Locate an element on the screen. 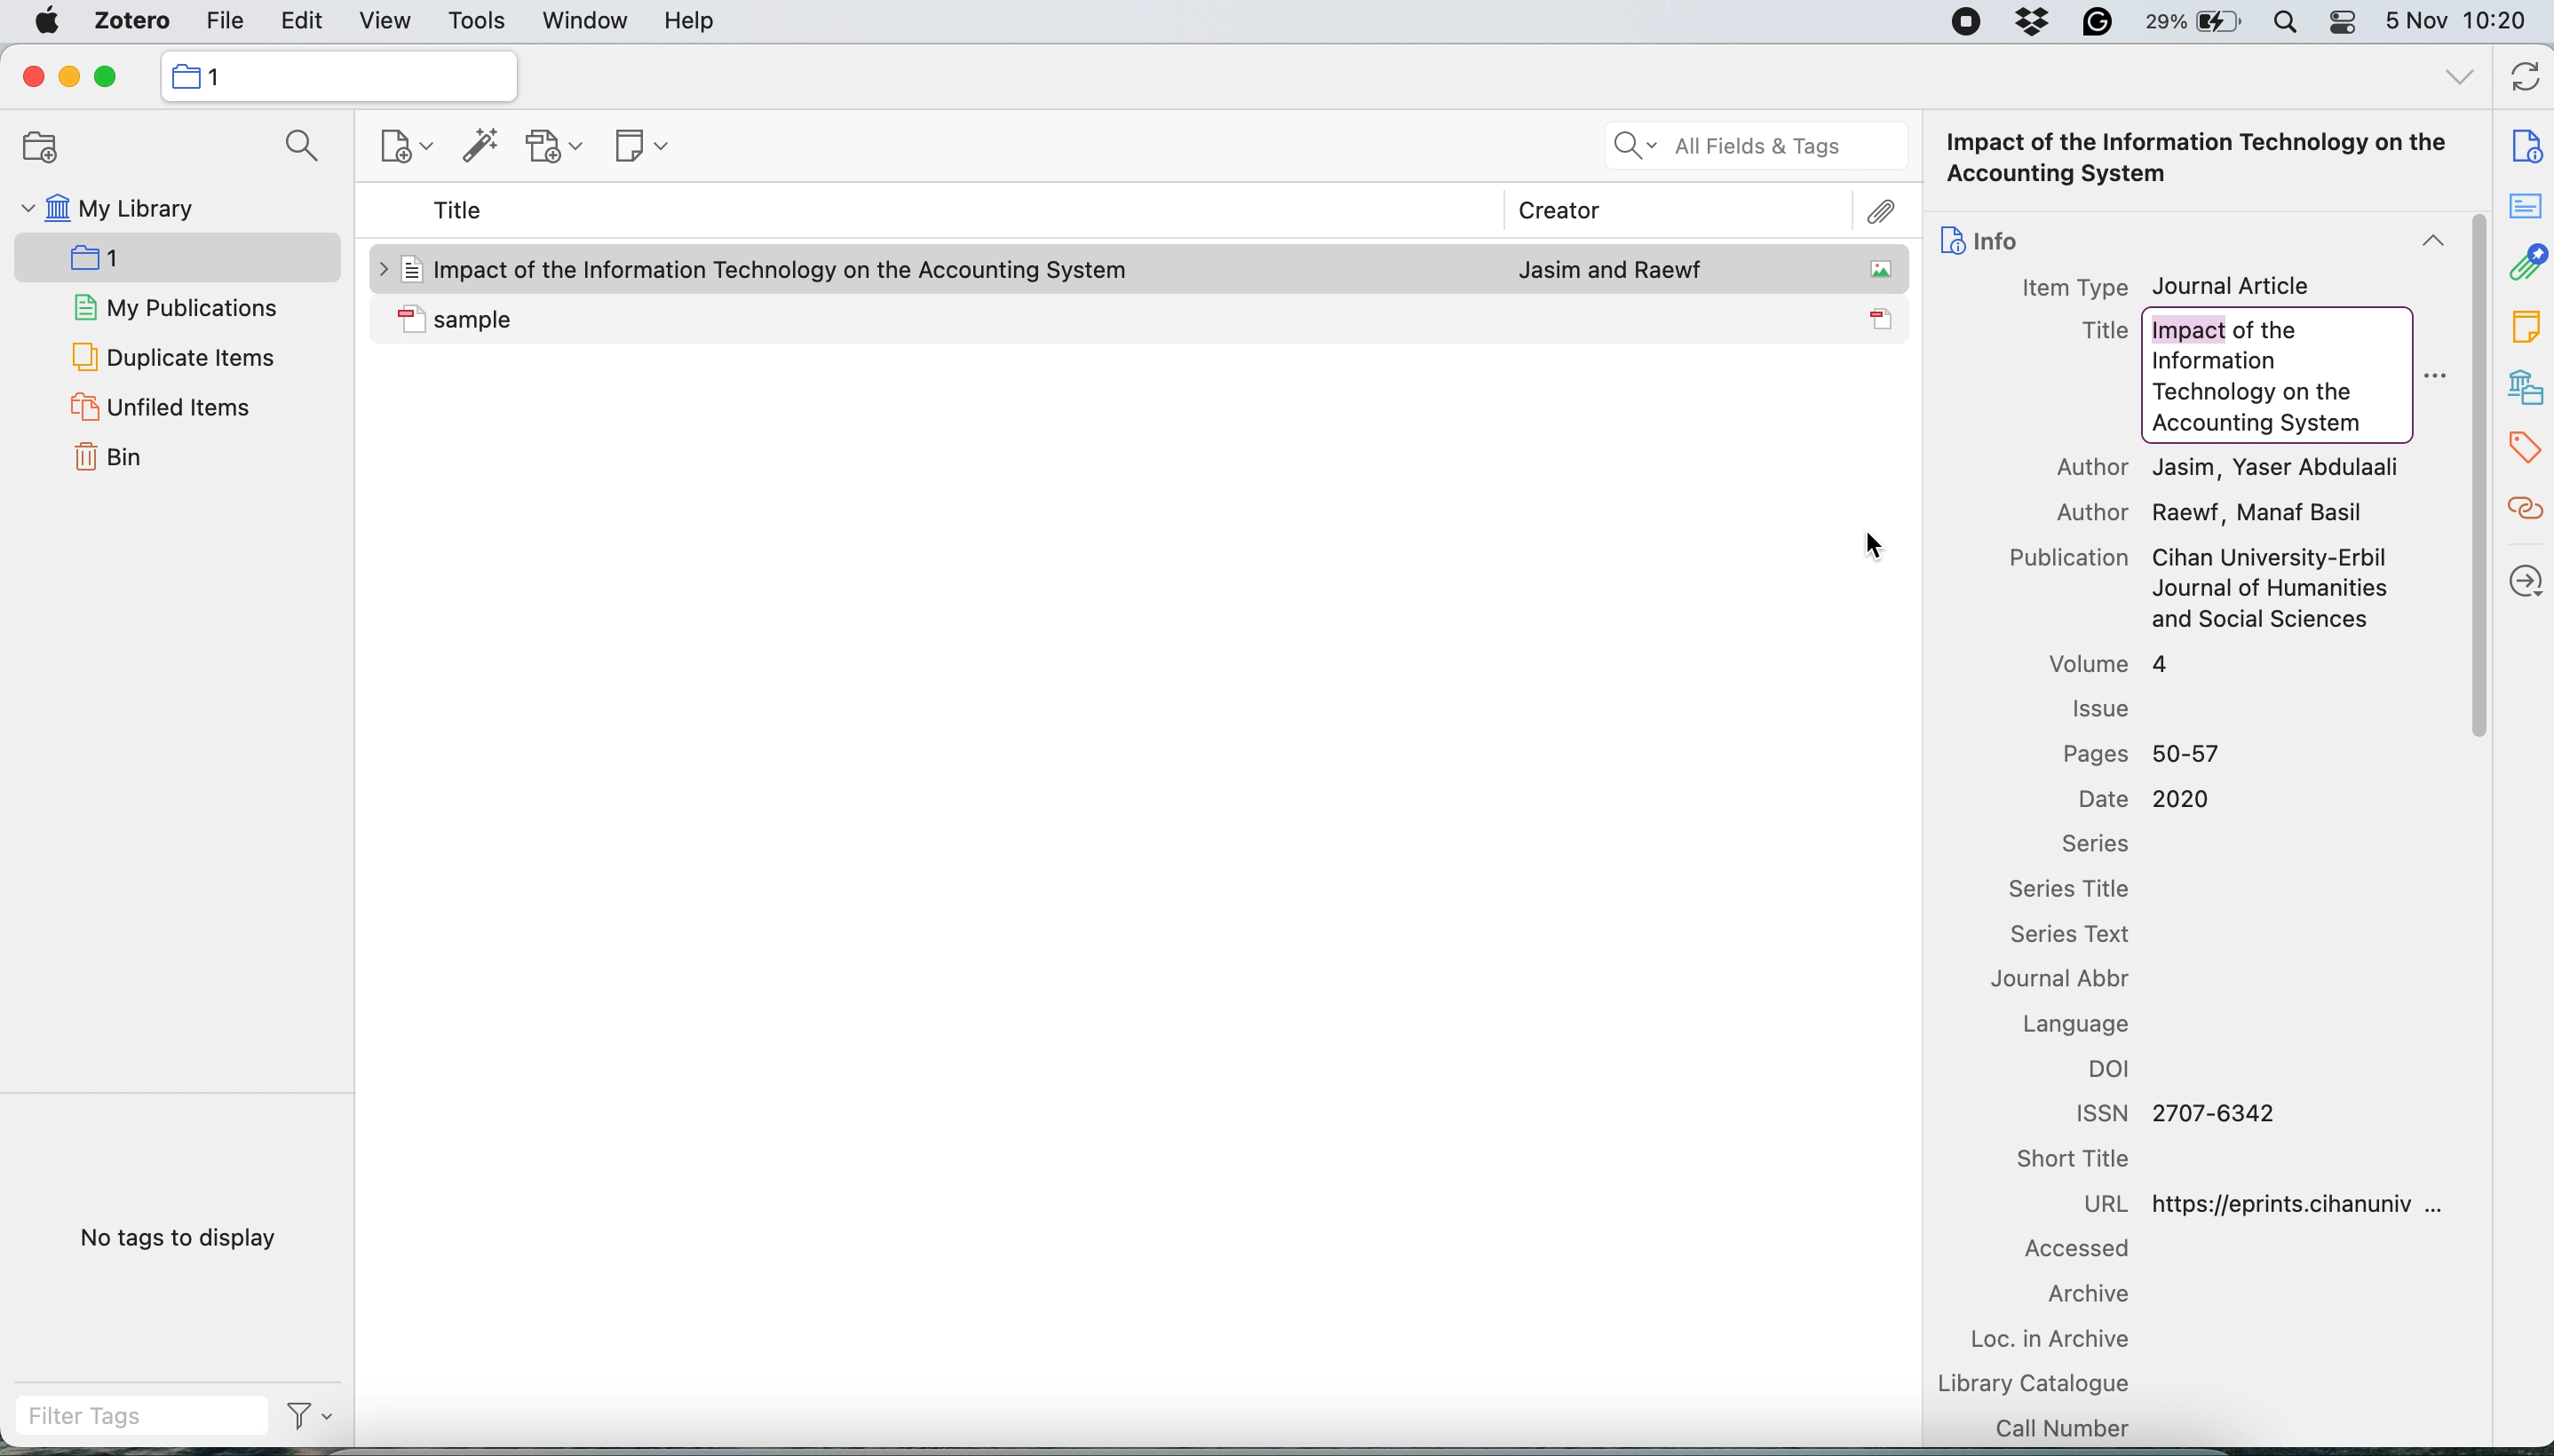  my library is located at coordinates (111, 206).